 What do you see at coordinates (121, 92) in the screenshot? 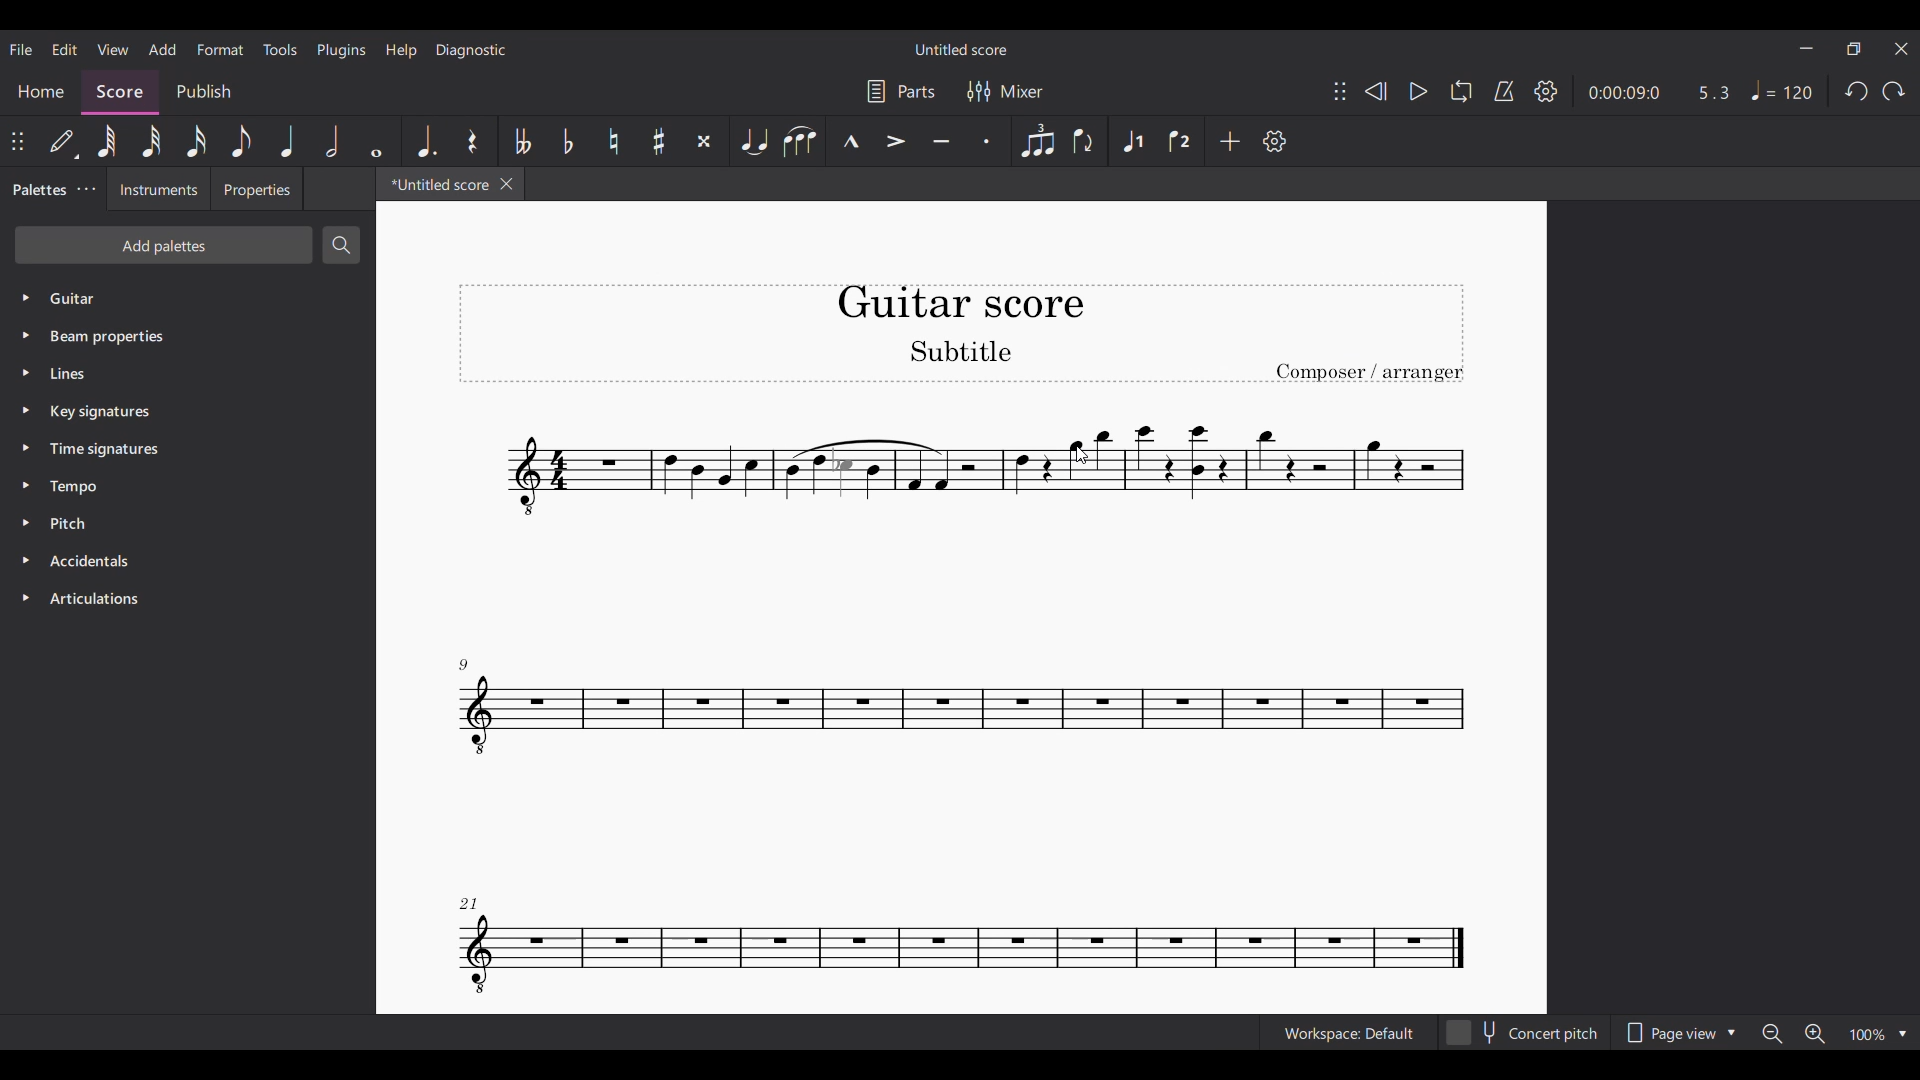
I see `Score` at bounding box center [121, 92].